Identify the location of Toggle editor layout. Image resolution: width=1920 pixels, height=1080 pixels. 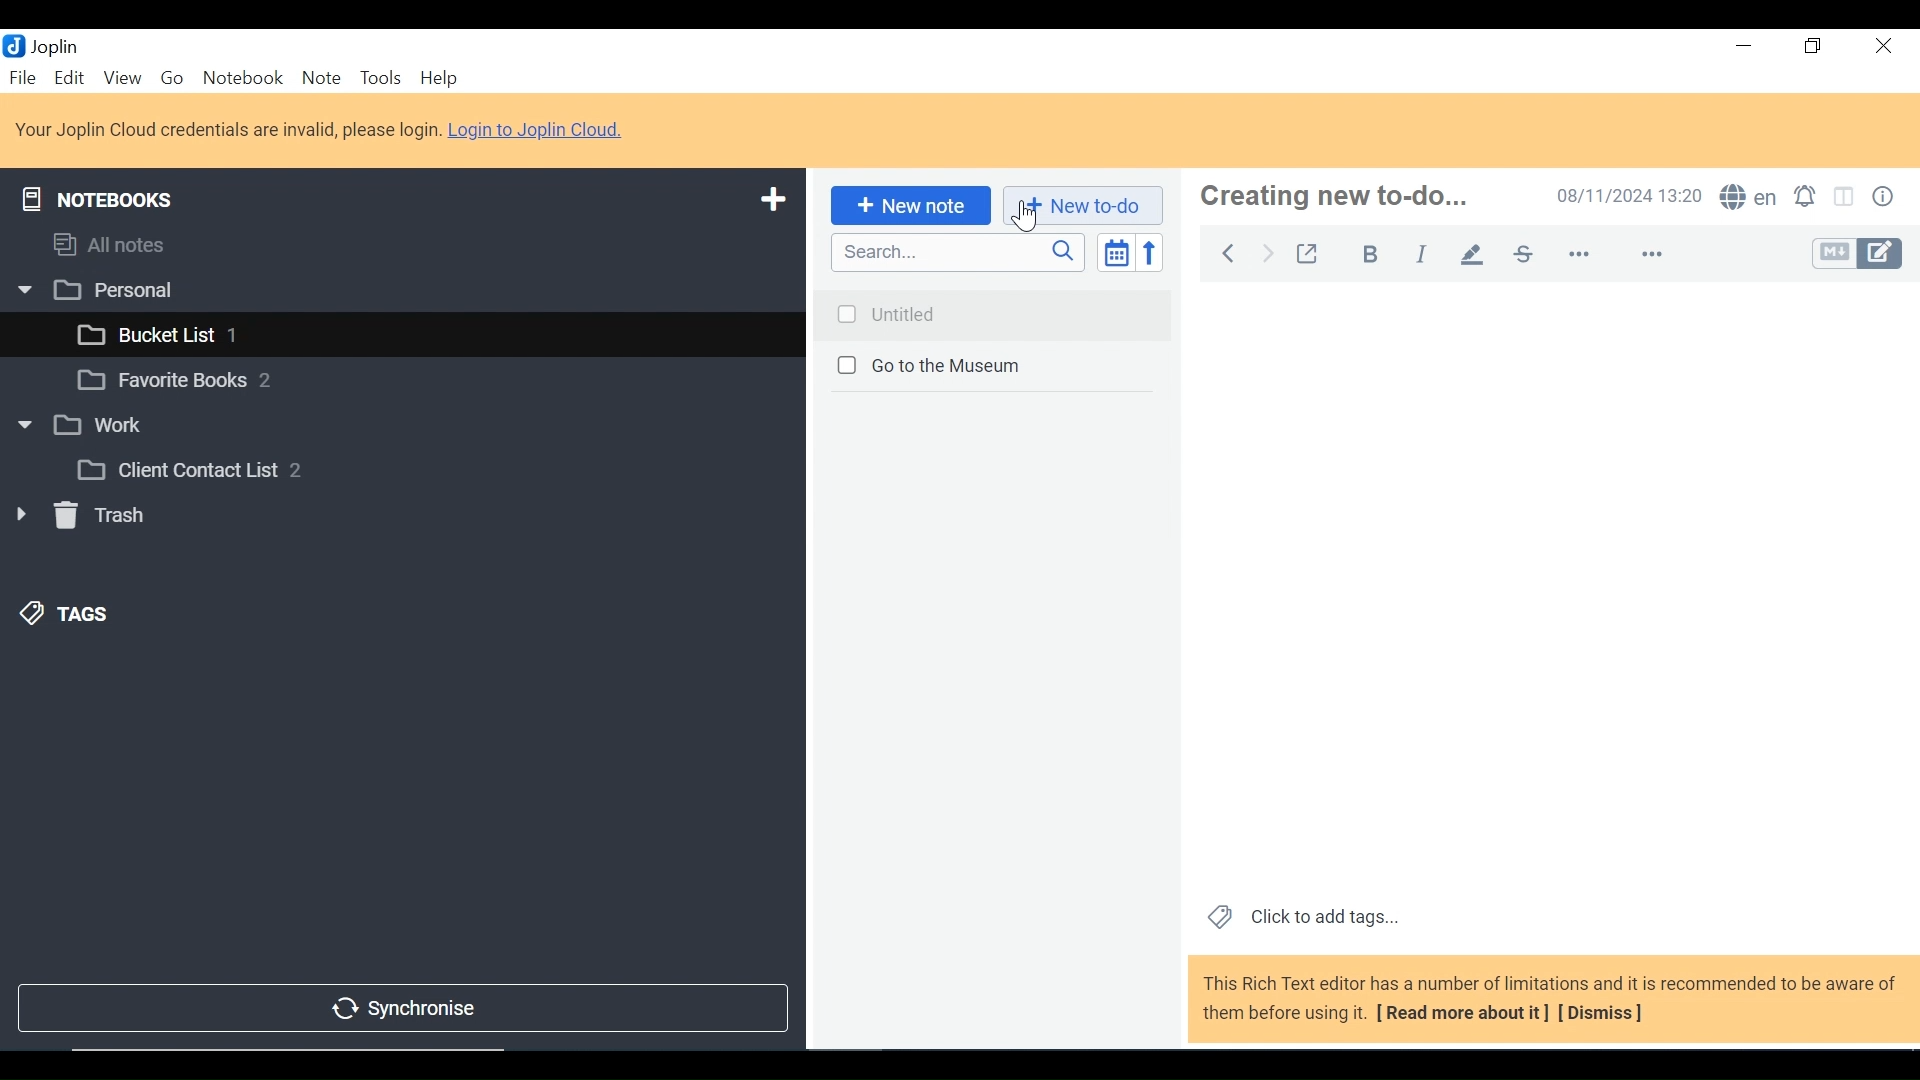
(1846, 197).